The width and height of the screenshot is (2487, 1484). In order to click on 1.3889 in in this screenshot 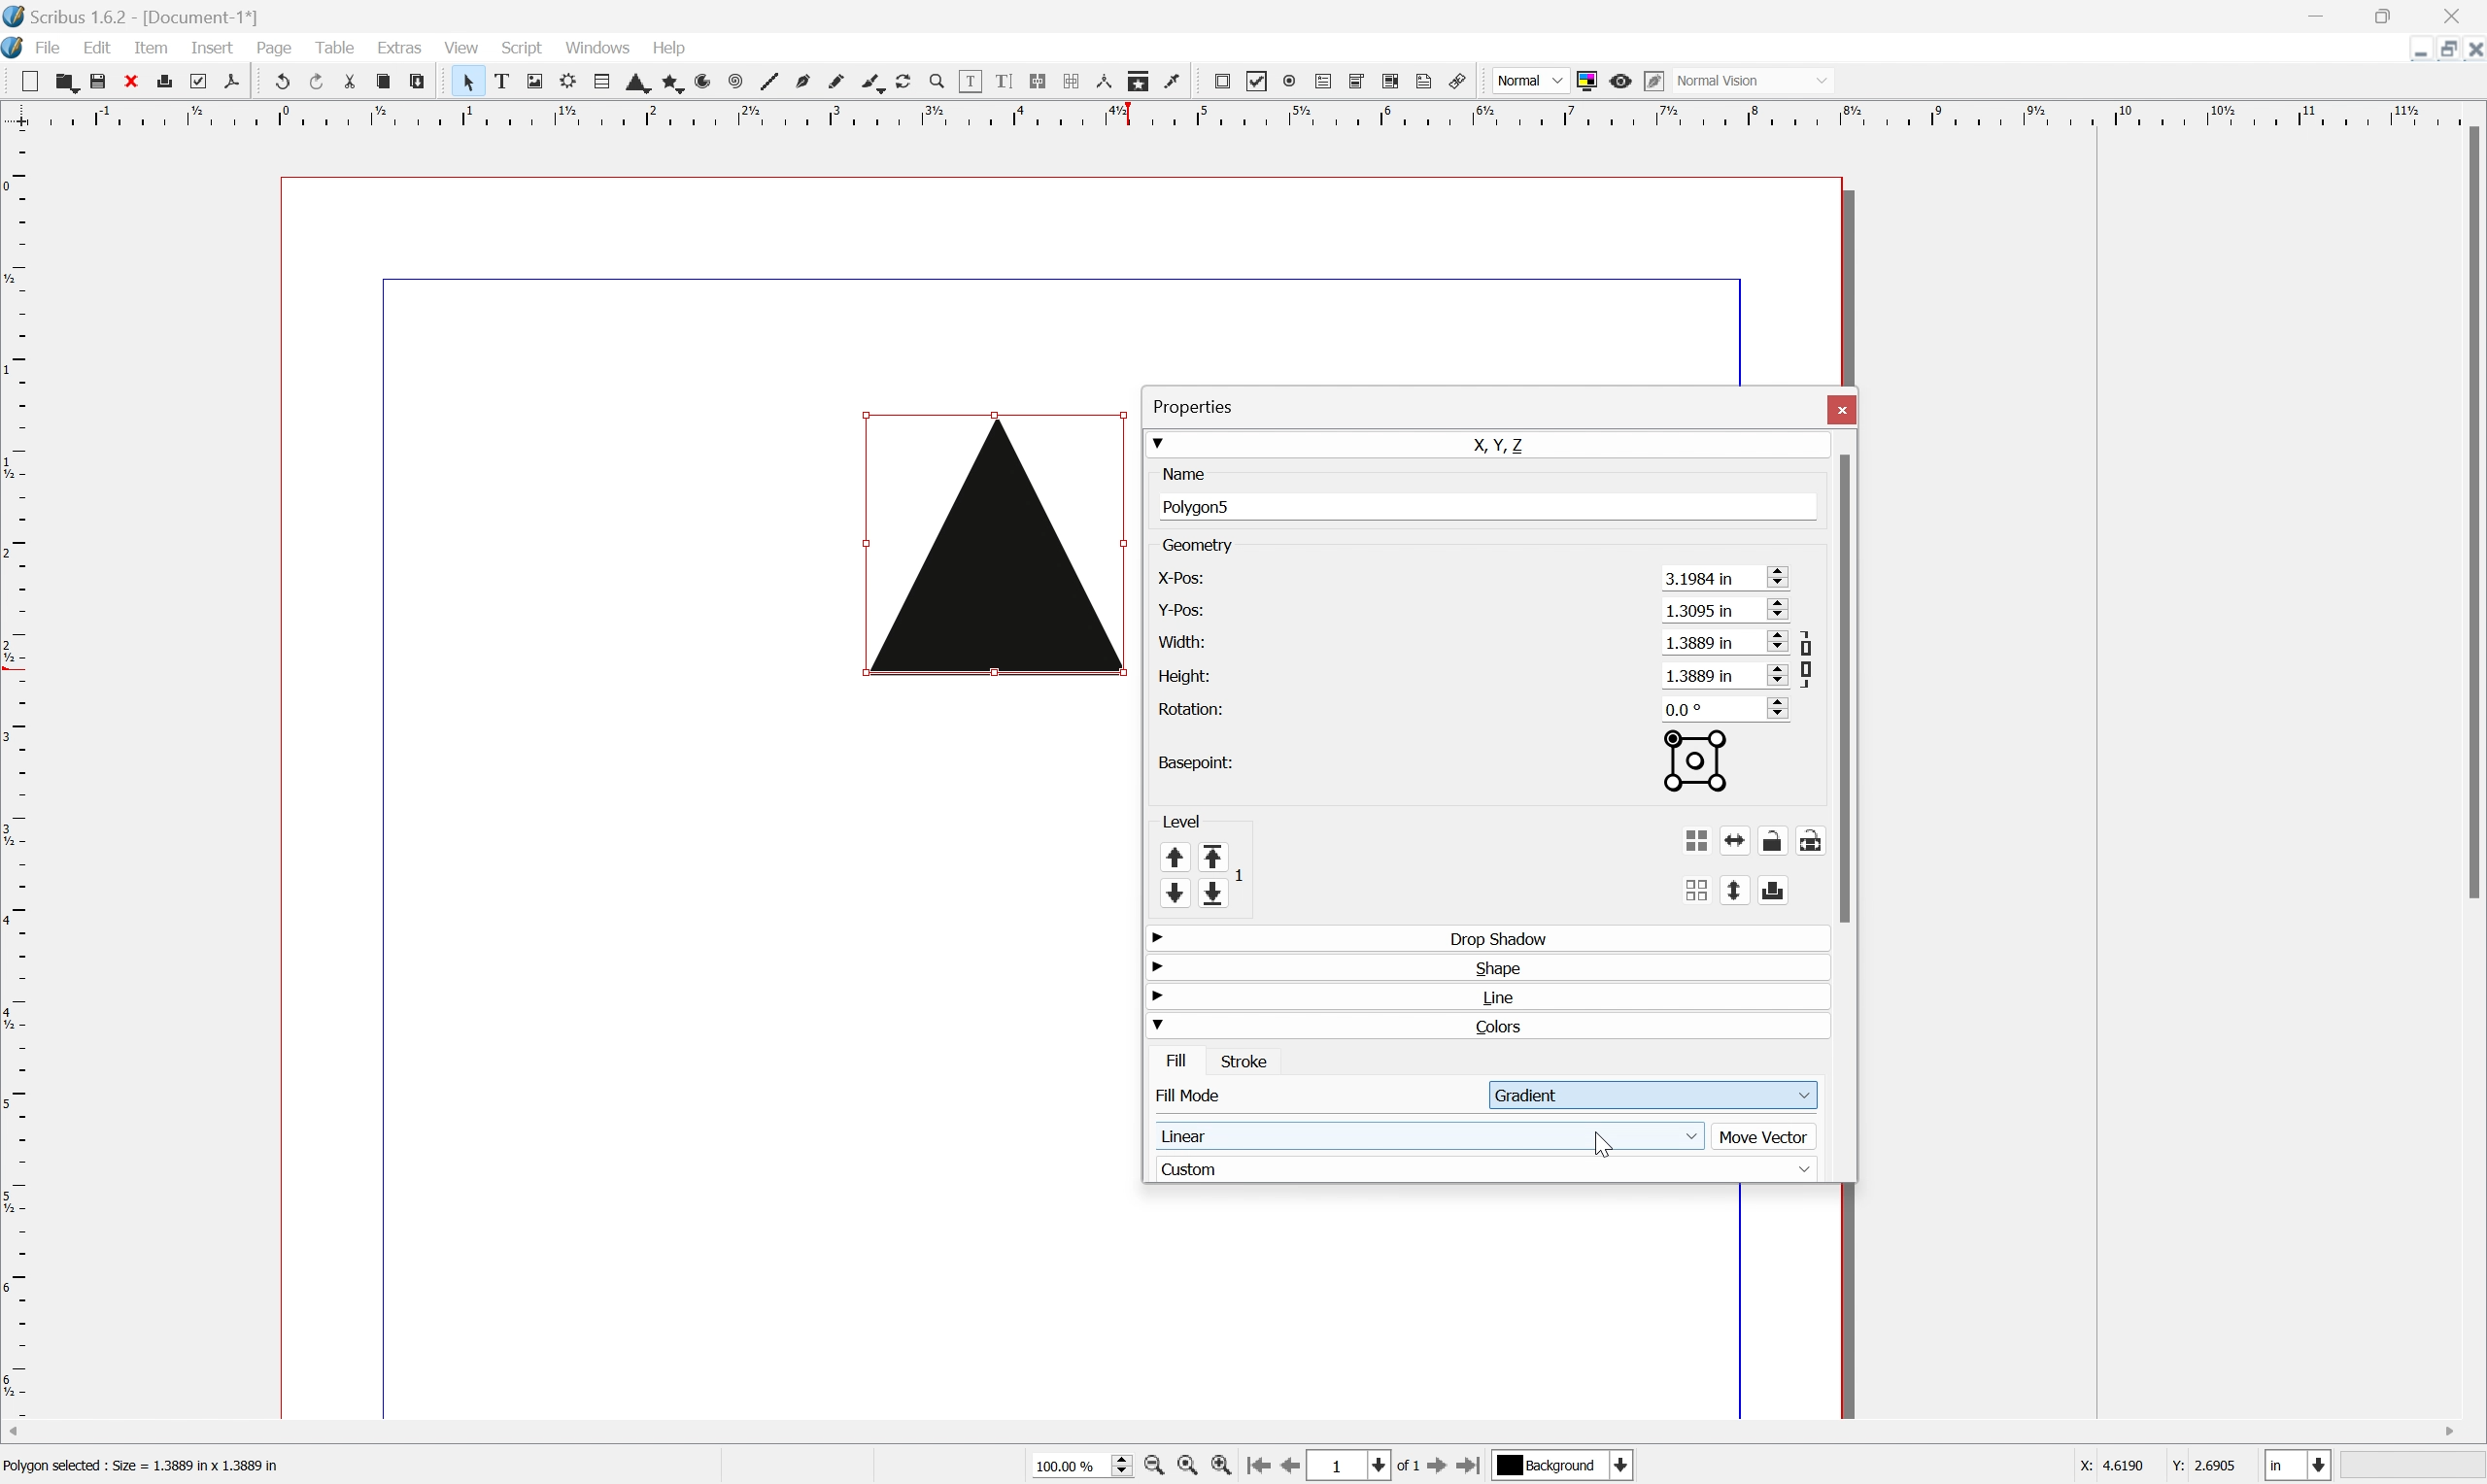, I will do `click(1724, 642)`.